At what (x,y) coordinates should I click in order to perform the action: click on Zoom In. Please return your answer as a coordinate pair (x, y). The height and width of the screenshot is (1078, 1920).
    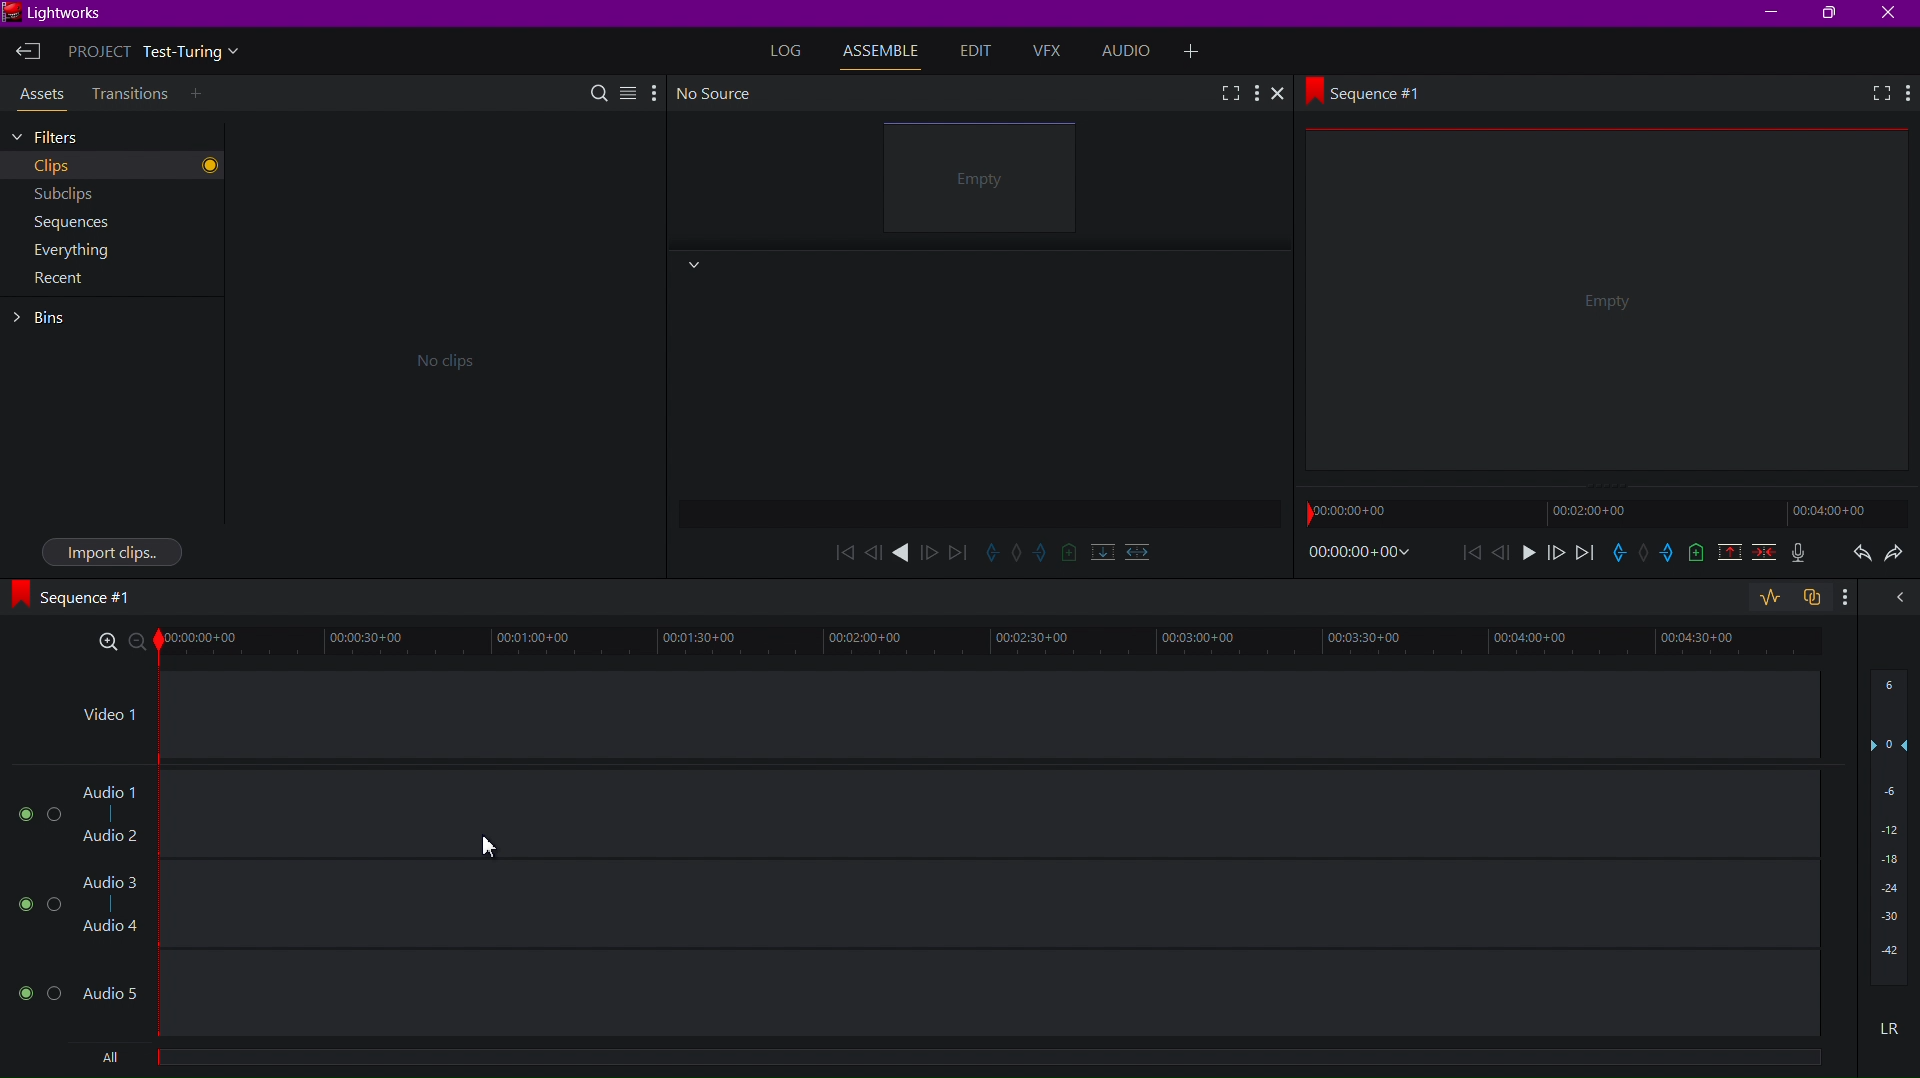
    Looking at the image, I should click on (109, 643).